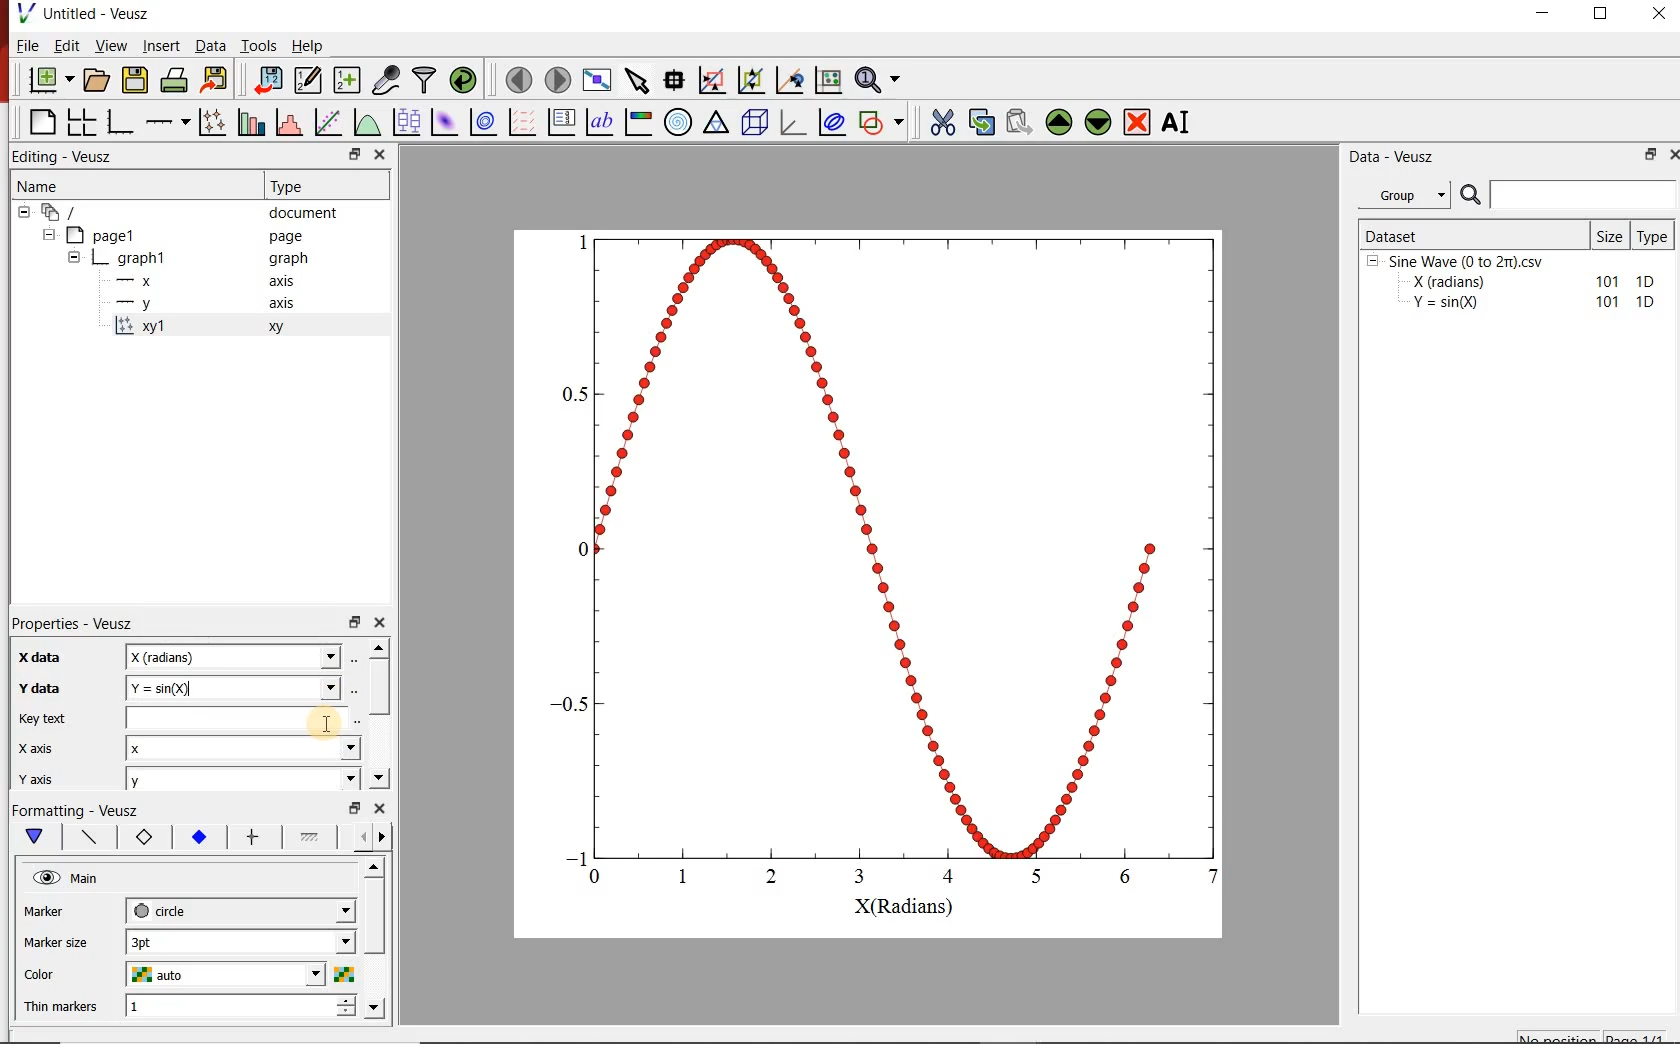  Describe the element at coordinates (376, 1007) in the screenshot. I see `Down` at that location.